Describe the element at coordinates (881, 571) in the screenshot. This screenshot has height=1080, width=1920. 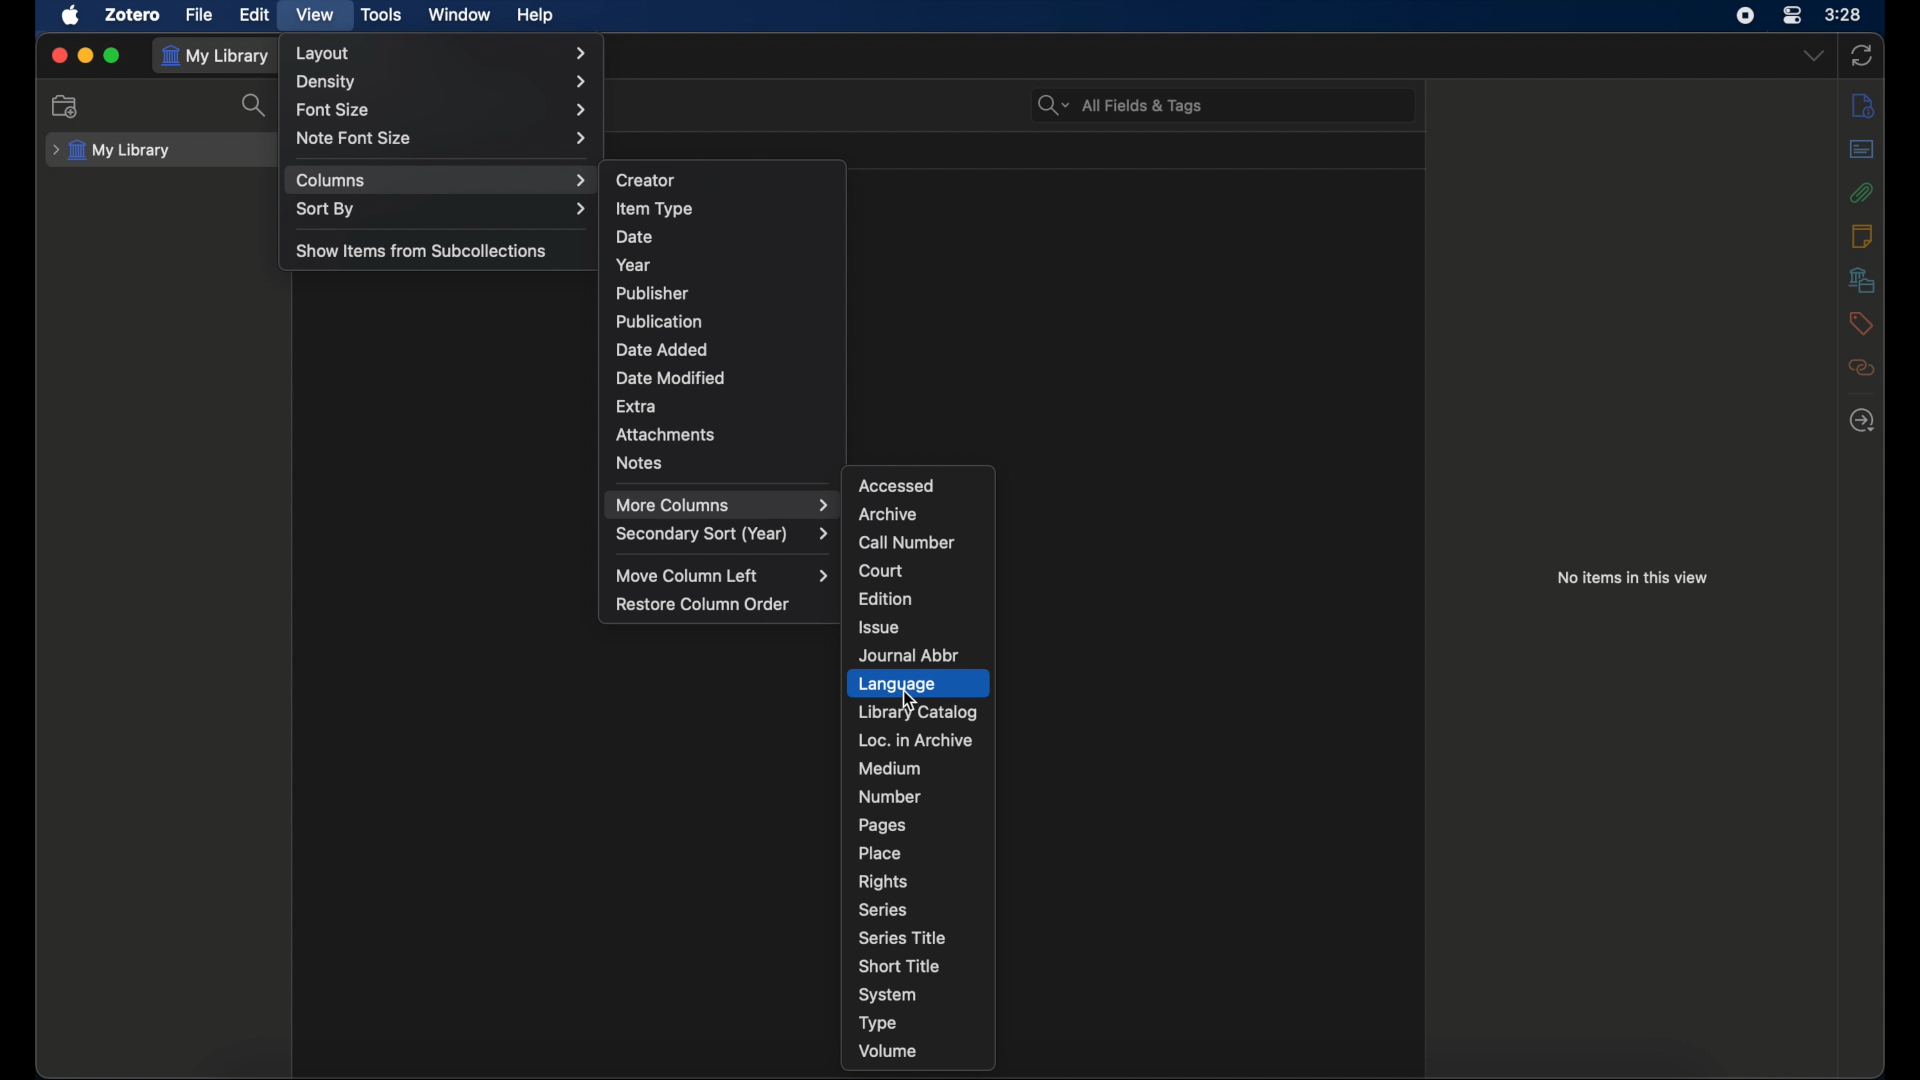
I see `court` at that location.